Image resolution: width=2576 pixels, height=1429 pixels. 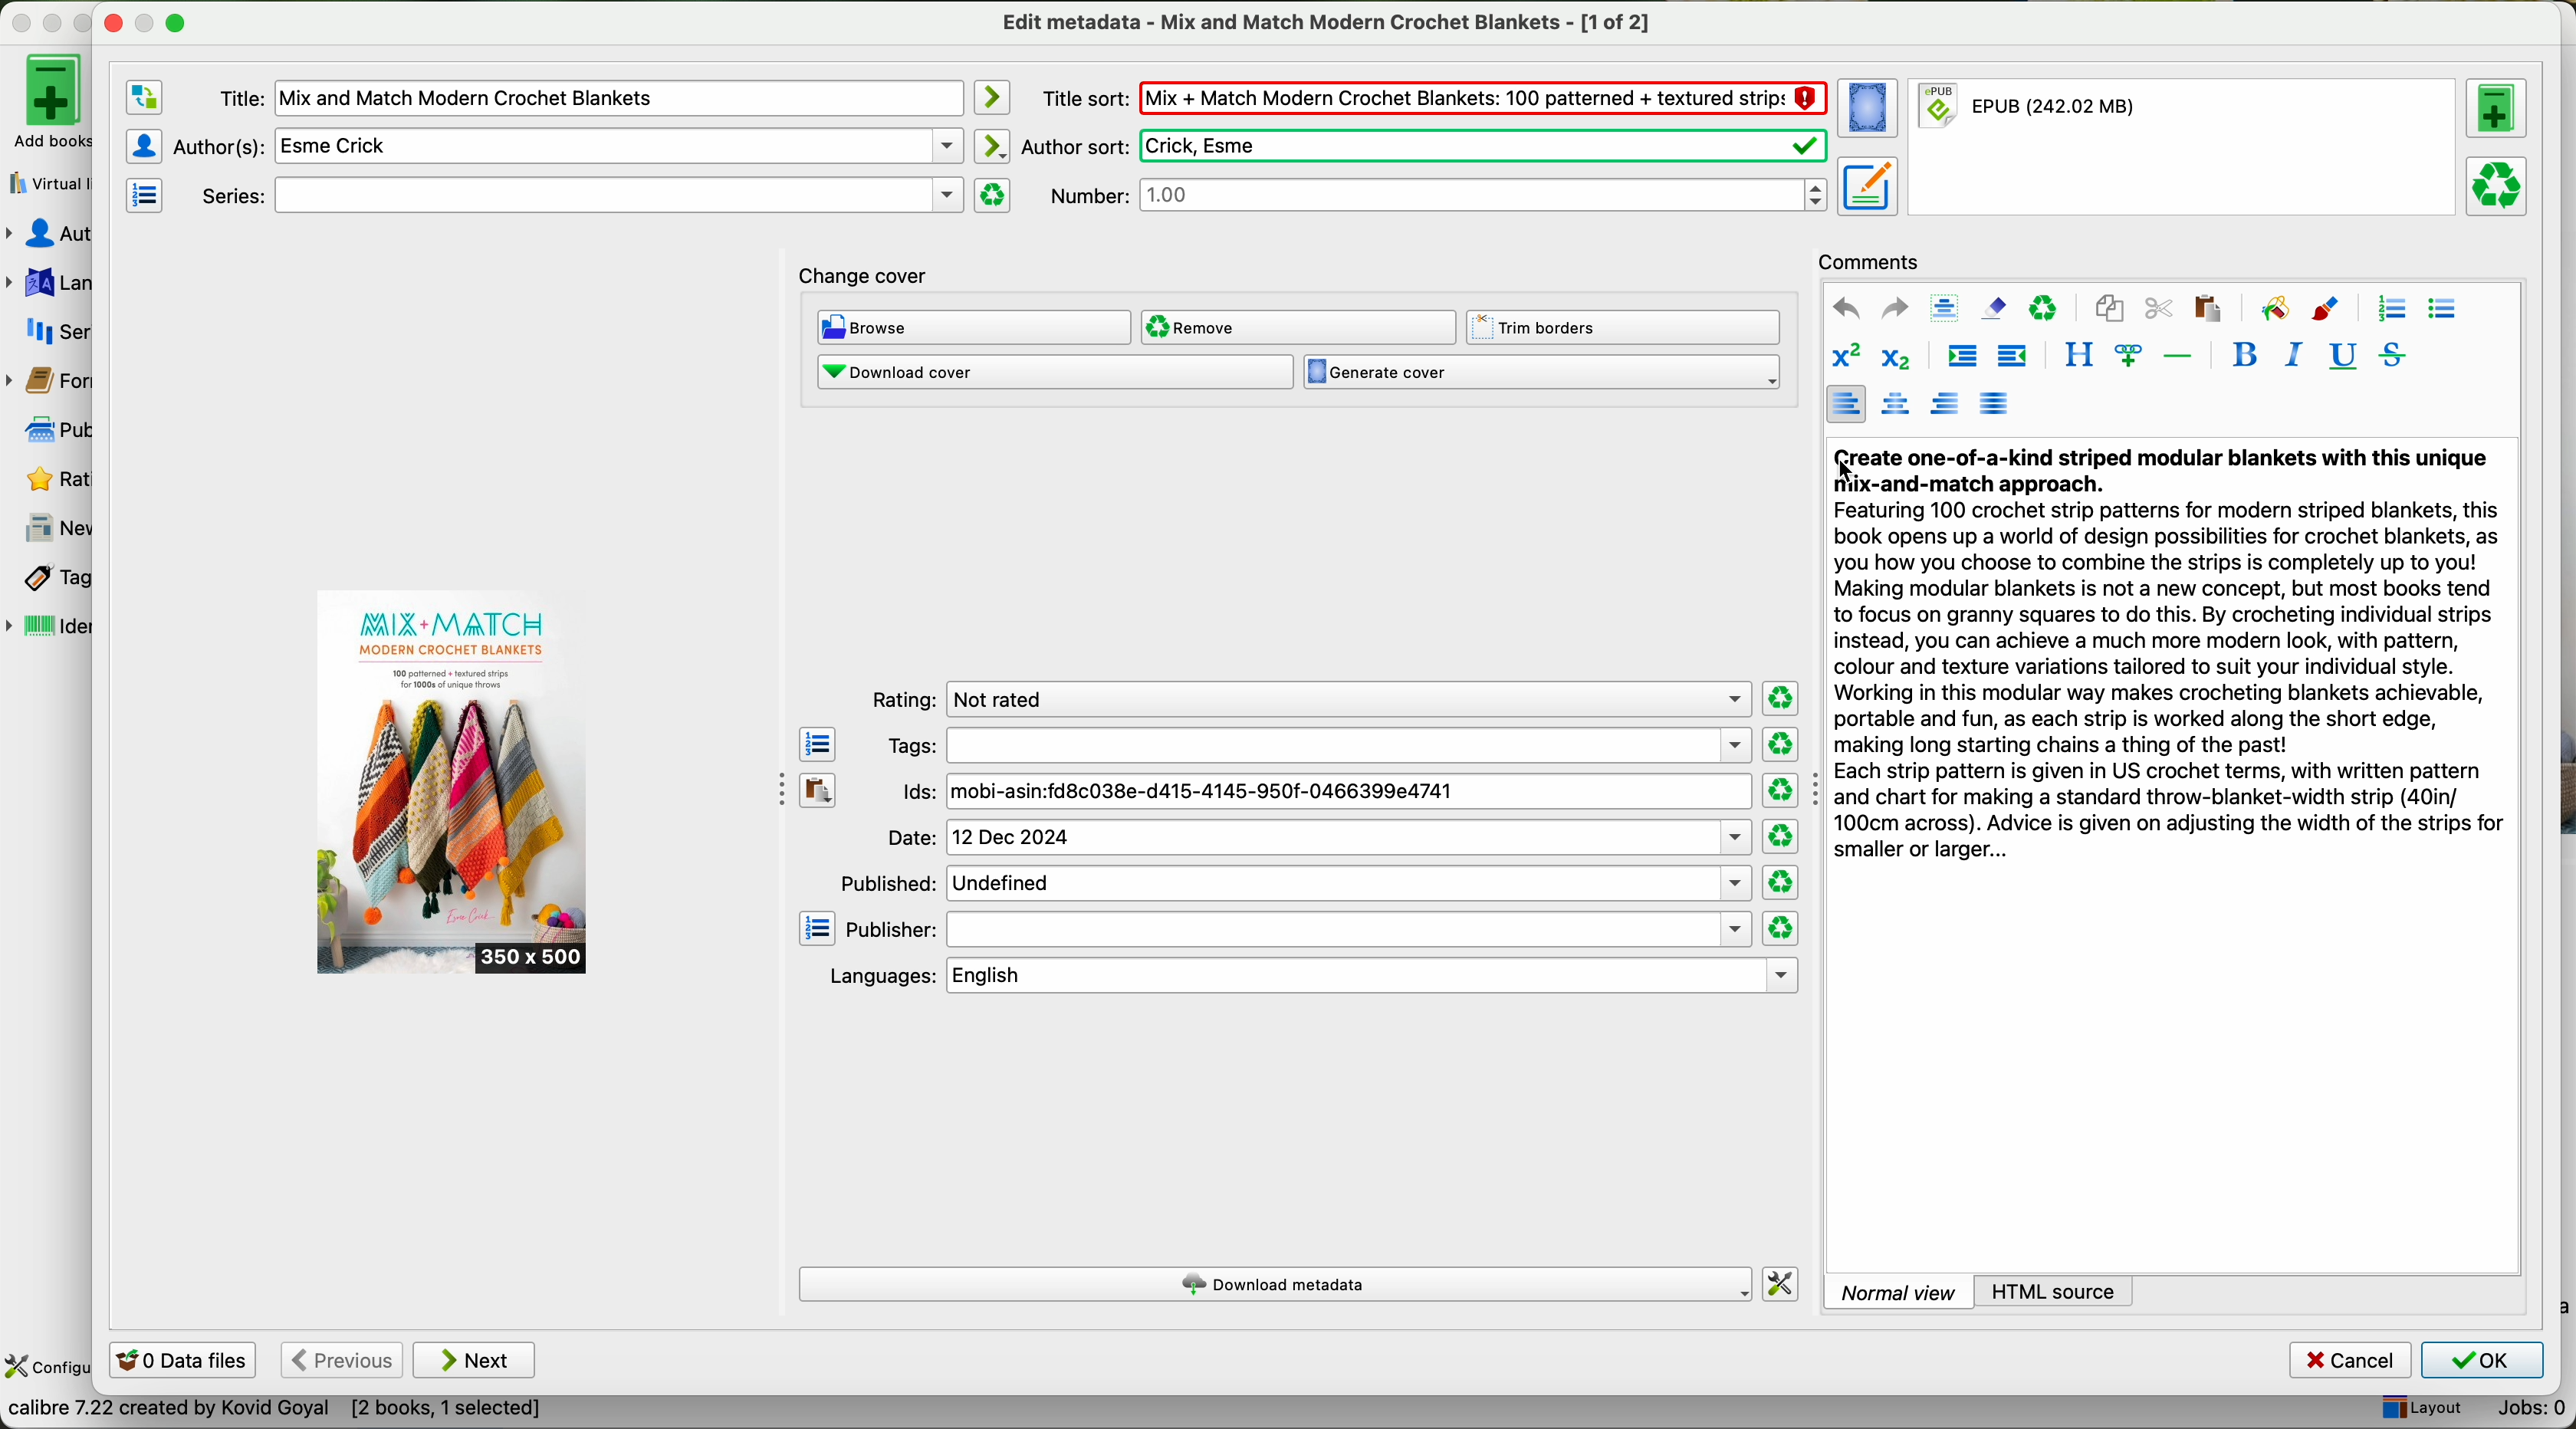 I want to click on ids, so click(x=1325, y=793).